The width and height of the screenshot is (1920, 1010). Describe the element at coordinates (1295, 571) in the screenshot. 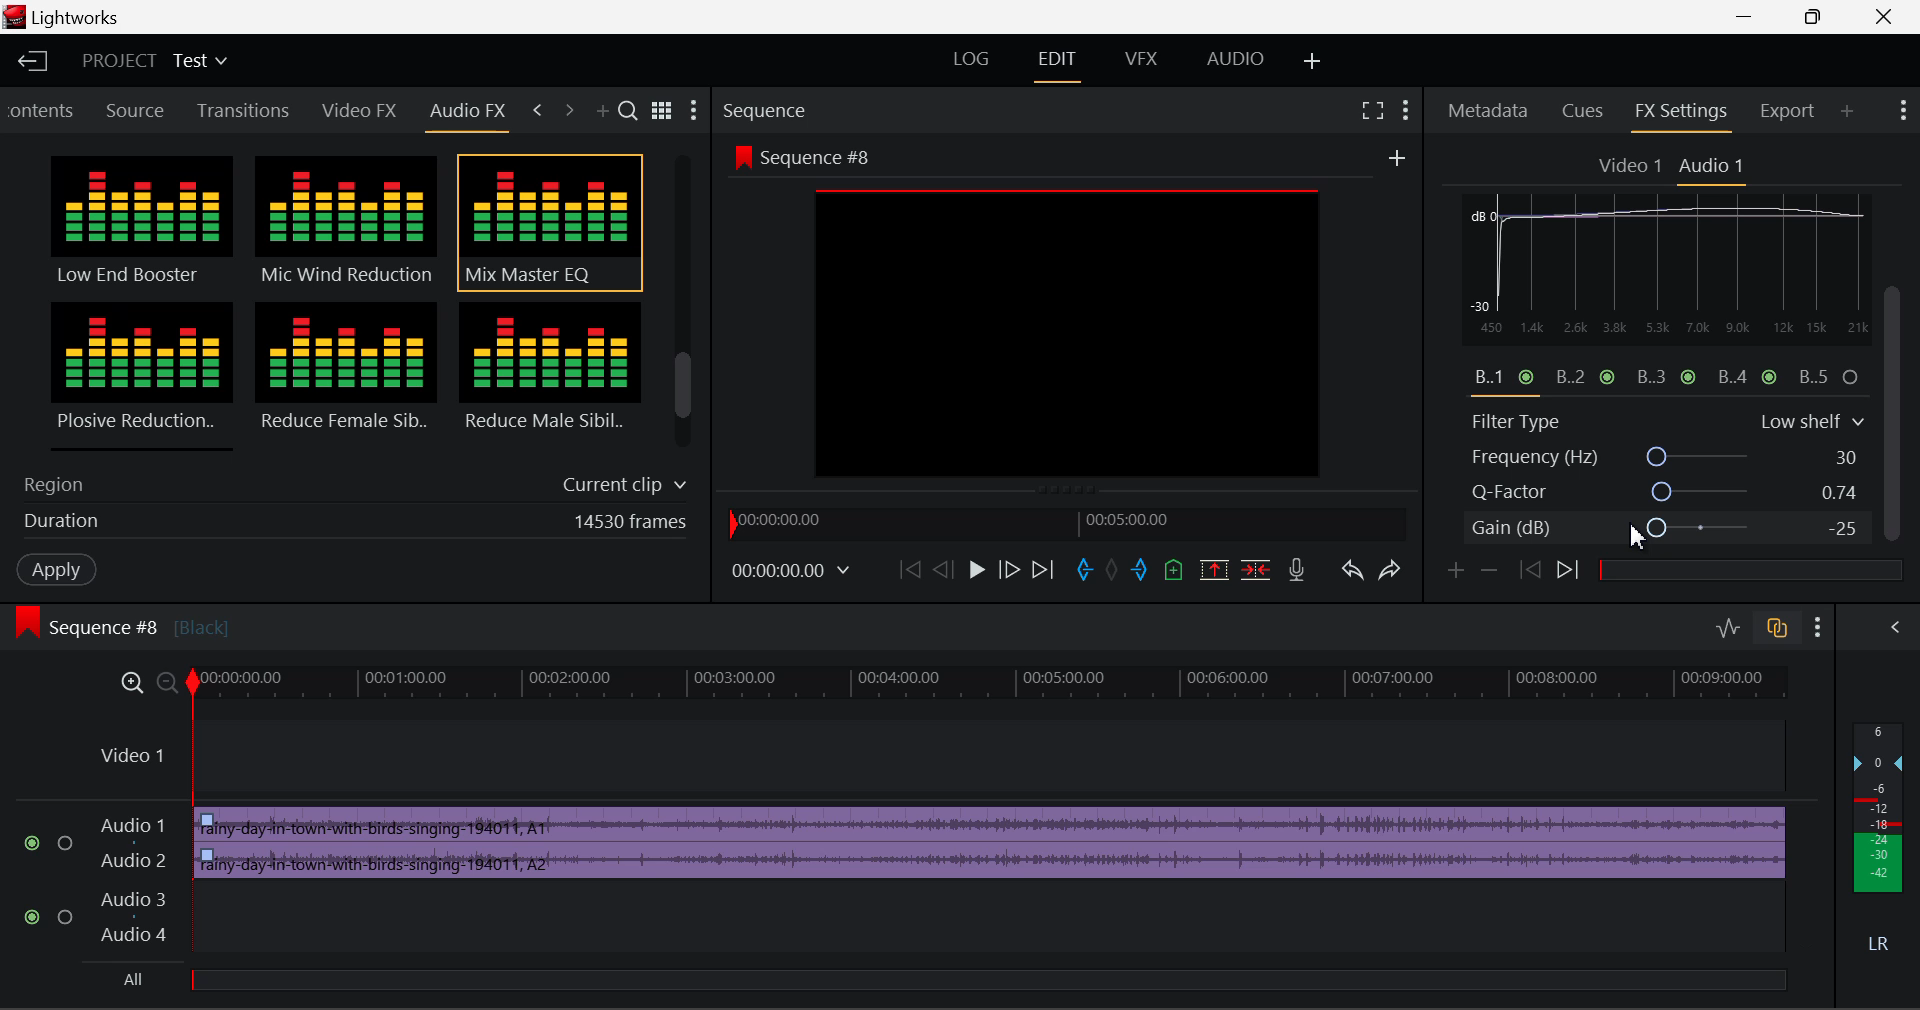

I see `Record Voiceover` at that location.